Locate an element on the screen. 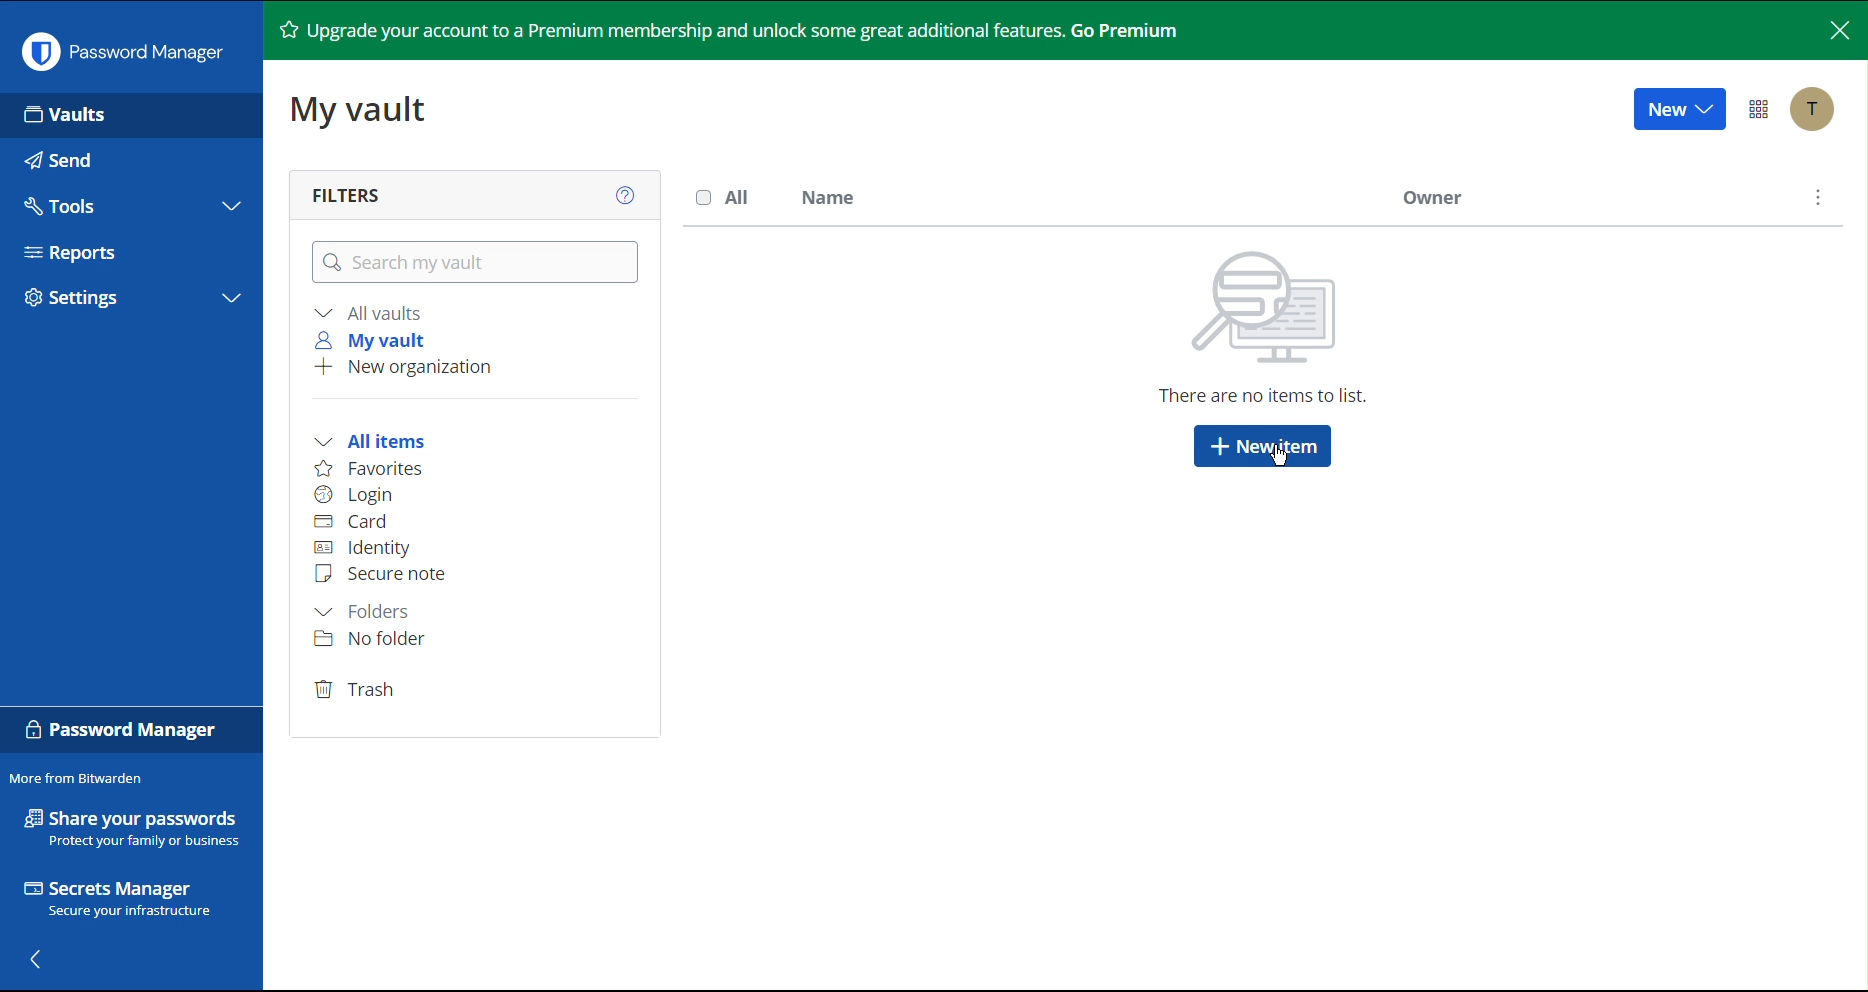  Reports is located at coordinates (127, 254).